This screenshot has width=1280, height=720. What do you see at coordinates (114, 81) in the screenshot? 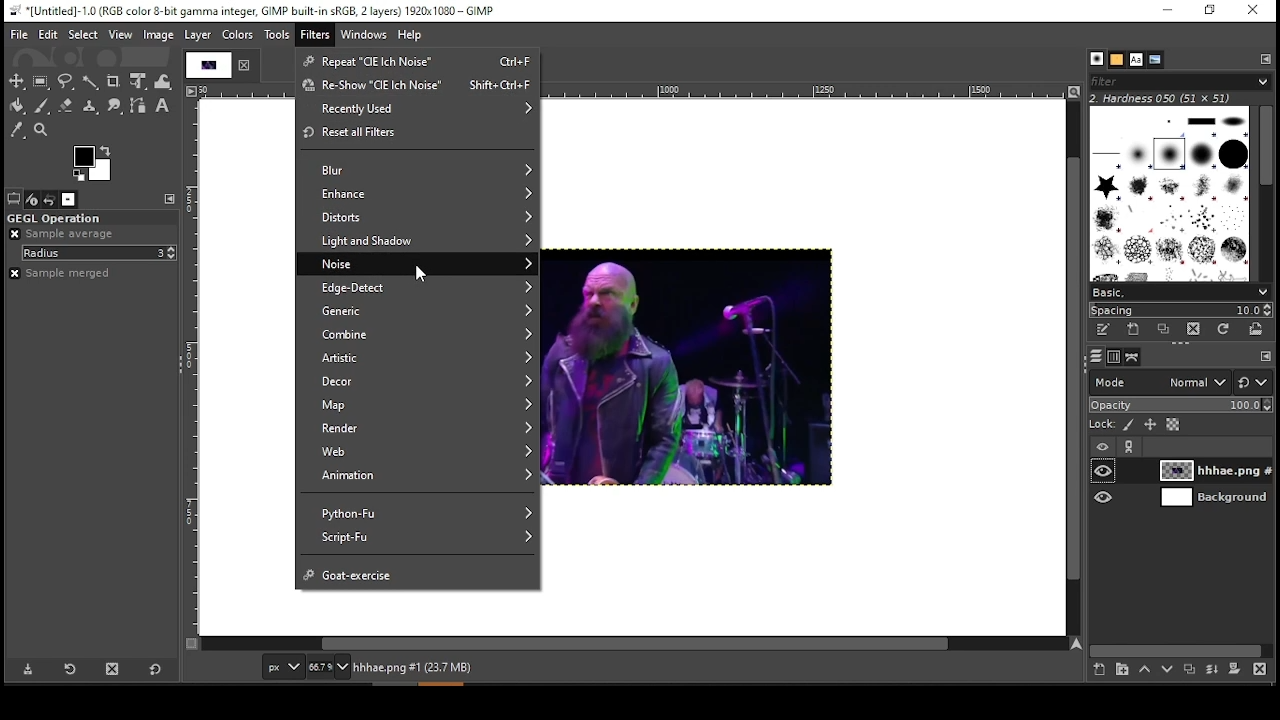
I see `crop tool` at bounding box center [114, 81].